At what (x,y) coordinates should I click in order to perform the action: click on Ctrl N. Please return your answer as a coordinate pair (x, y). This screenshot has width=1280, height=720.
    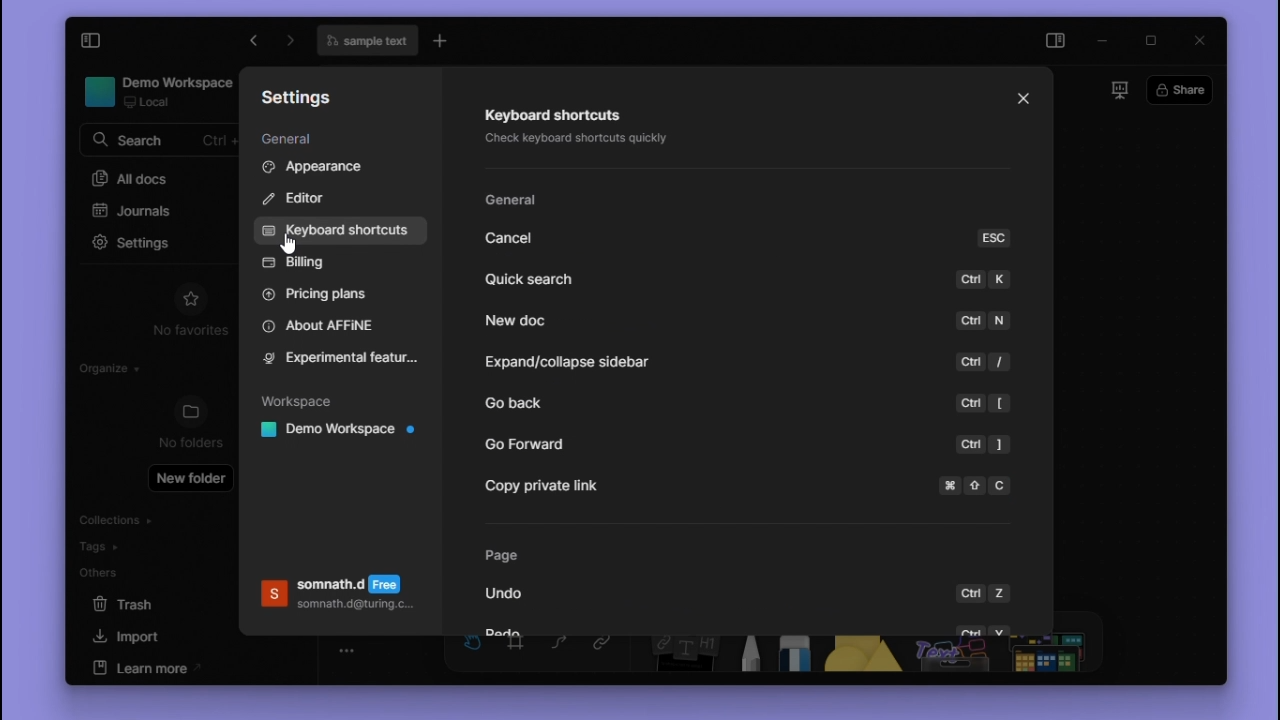
    Looking at the image, I should click on (984, 320).